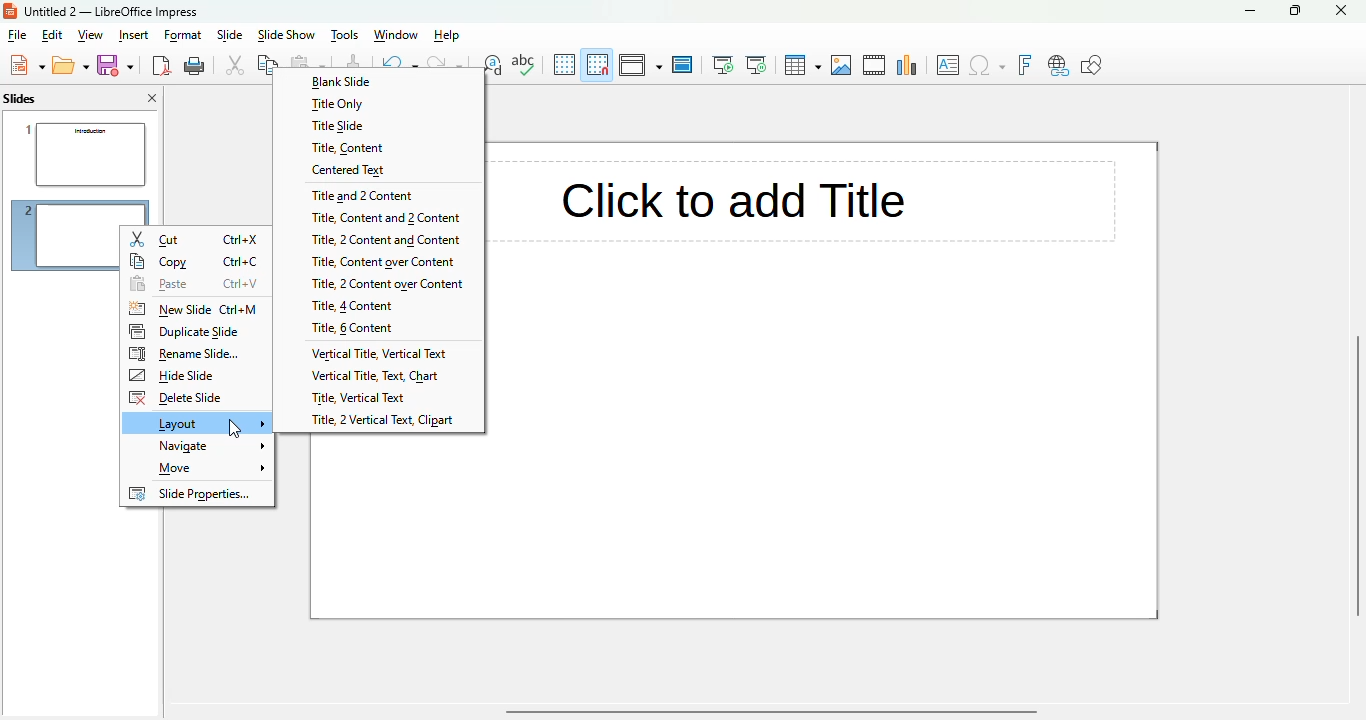 This screenshot has width=1366, height=720. Describe the element at coordinates (1296, 10) in the screenshot. I see `maximize` at that location.